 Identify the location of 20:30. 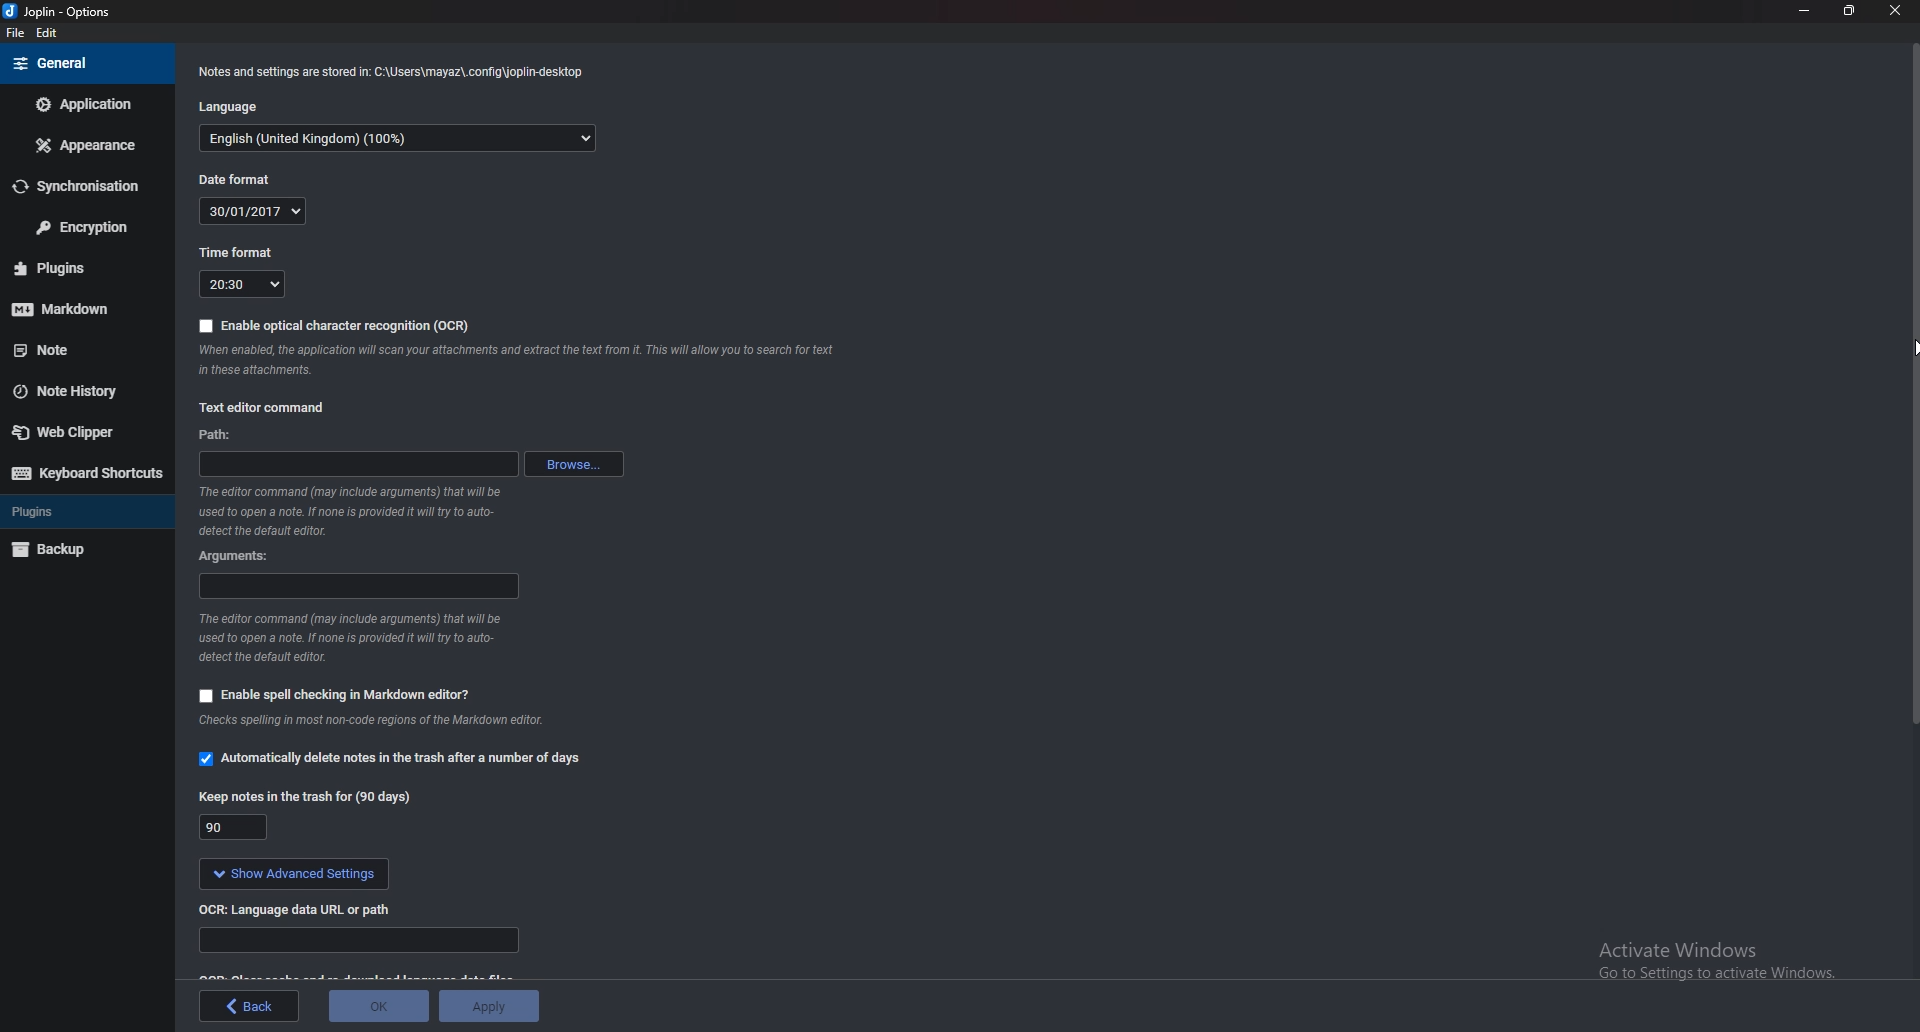
(241, 282).